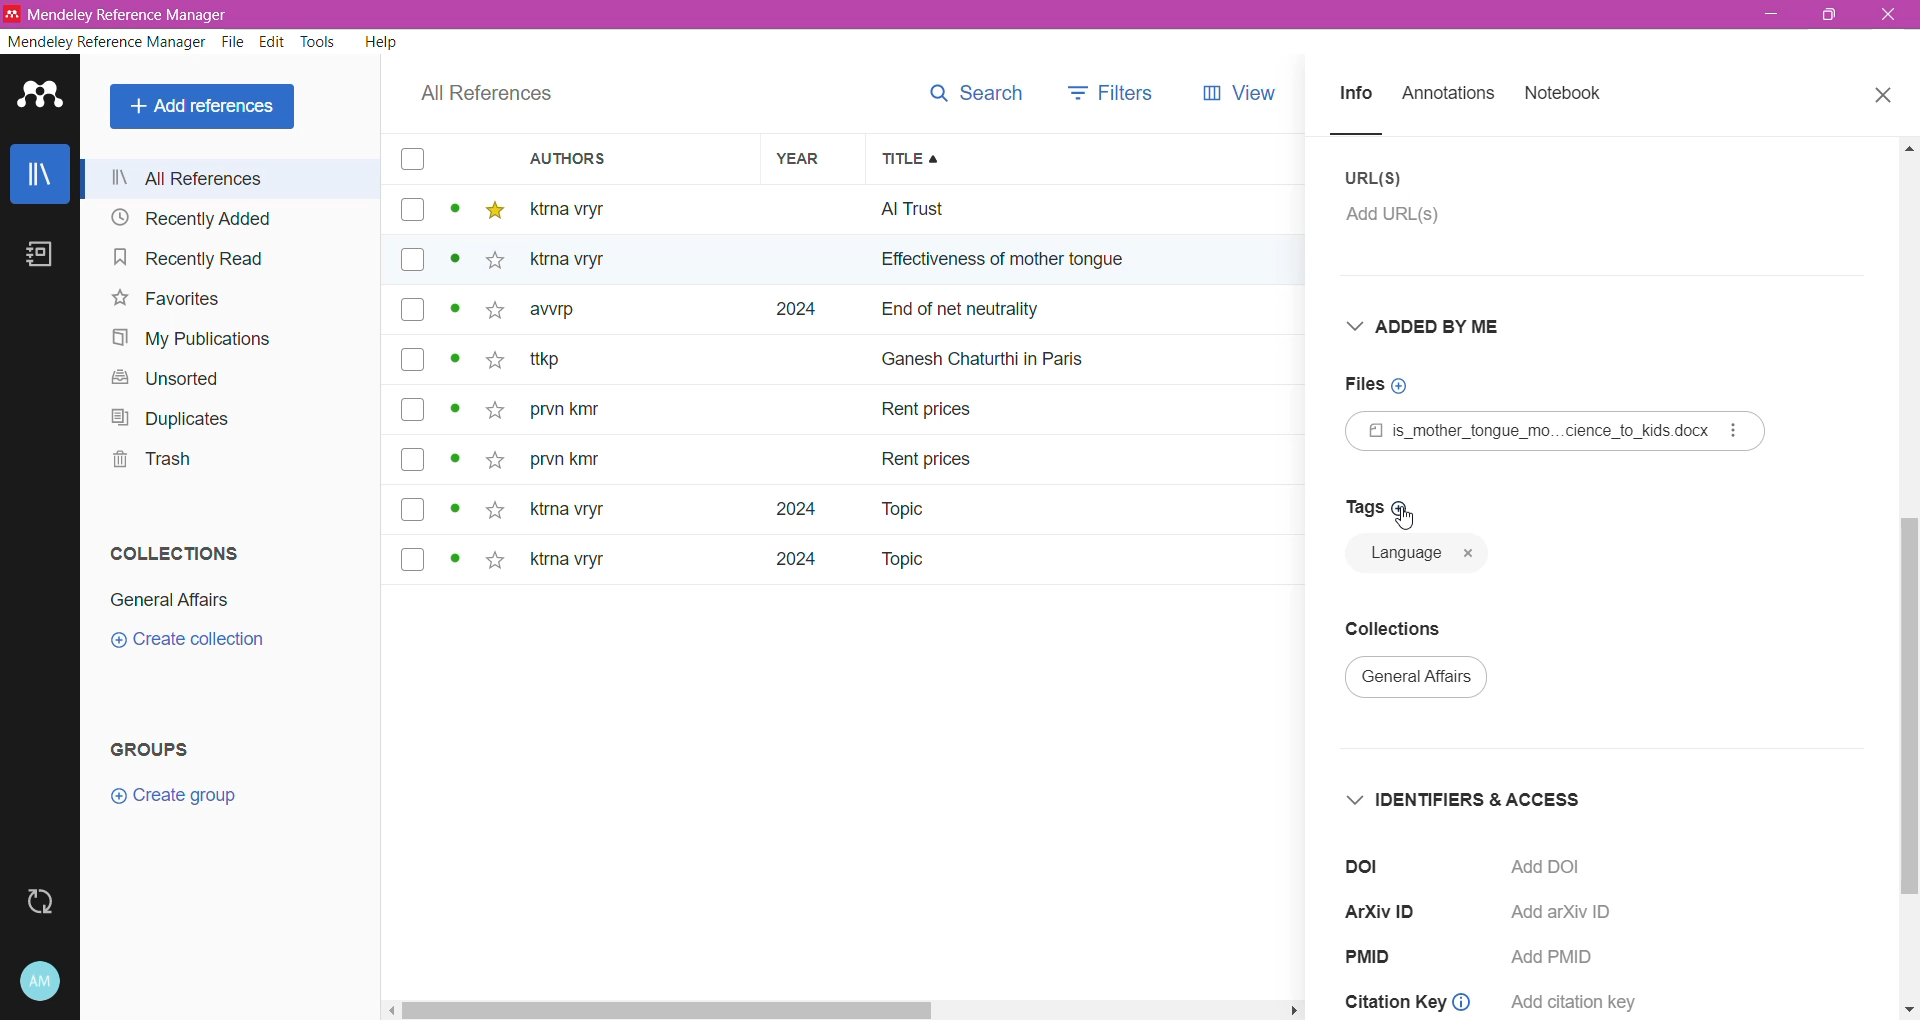 Image resolution: width=1920 pixels, height=1020 pixels. Describe the element at coordinates (1375, 955) in the screenshot. I see `PMID` at that location.